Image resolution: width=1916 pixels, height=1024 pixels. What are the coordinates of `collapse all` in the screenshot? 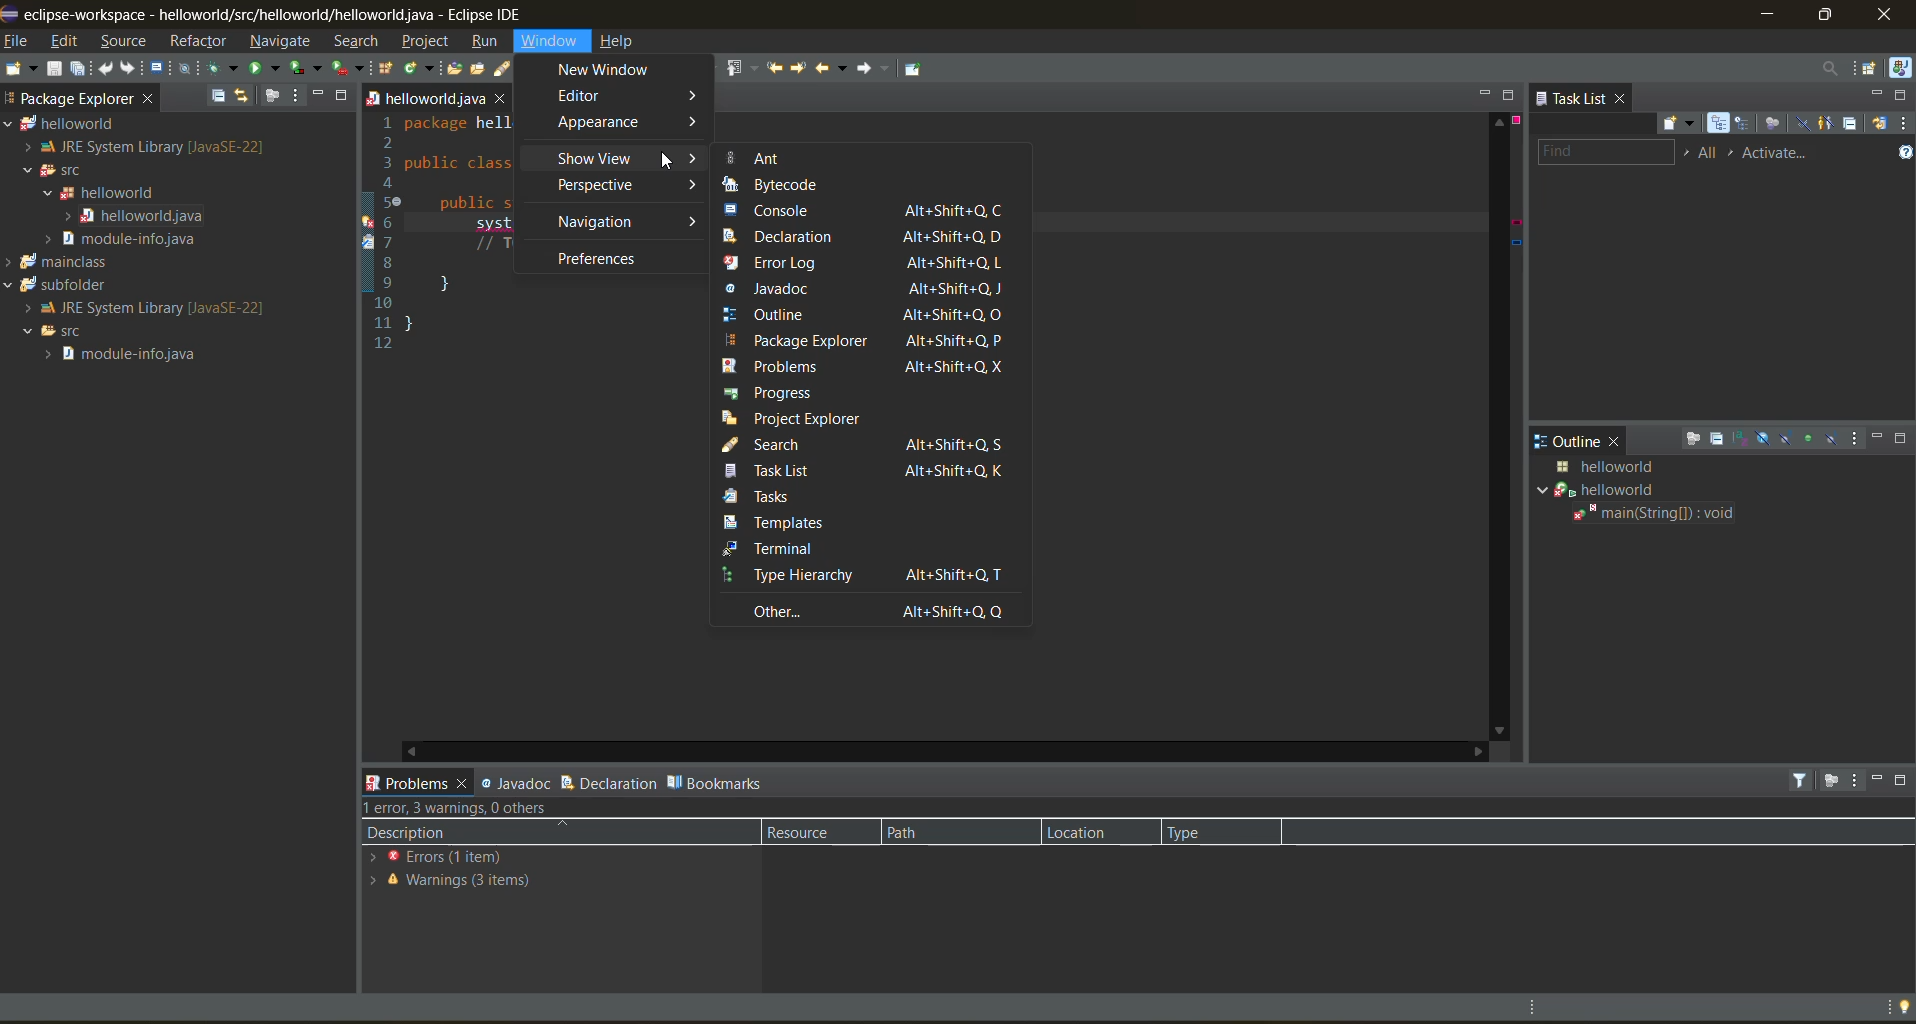 It's located at (1719, 436).